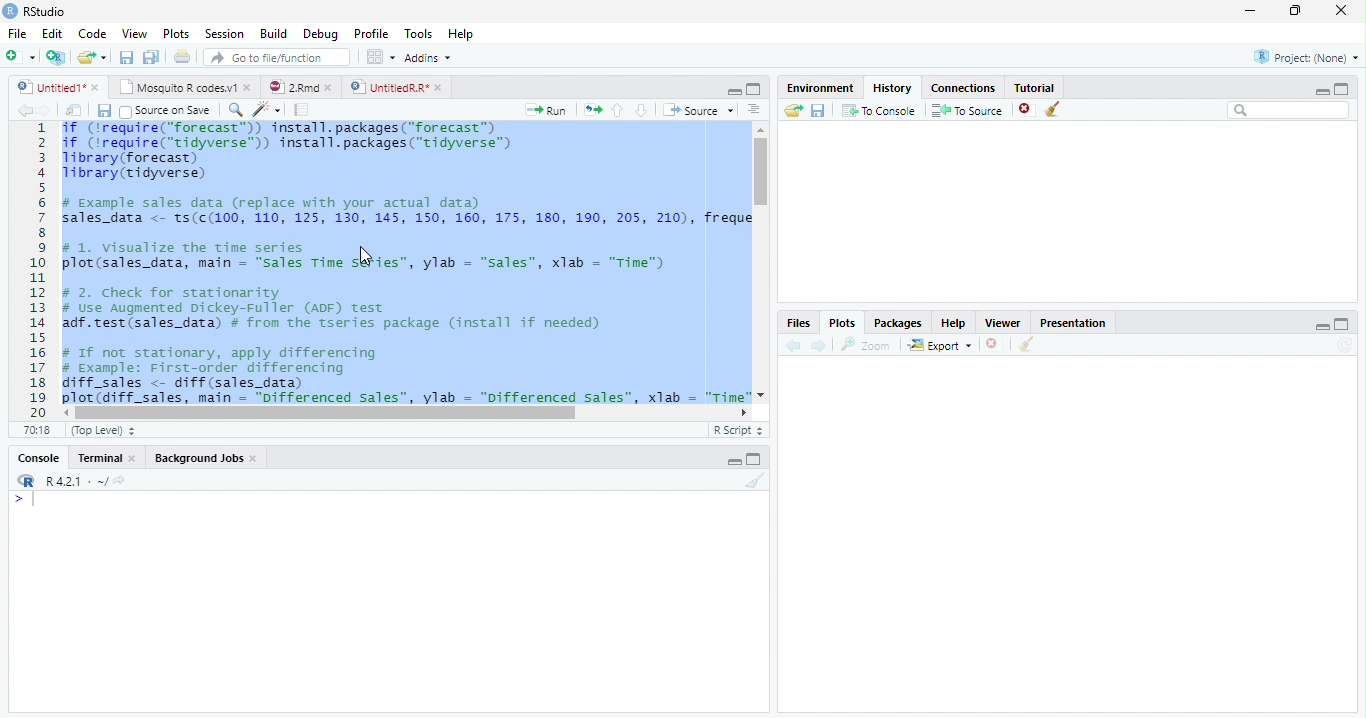  Describe the element at coordinates (1003, 324) in the screenshot. I see `viewer` at that location.